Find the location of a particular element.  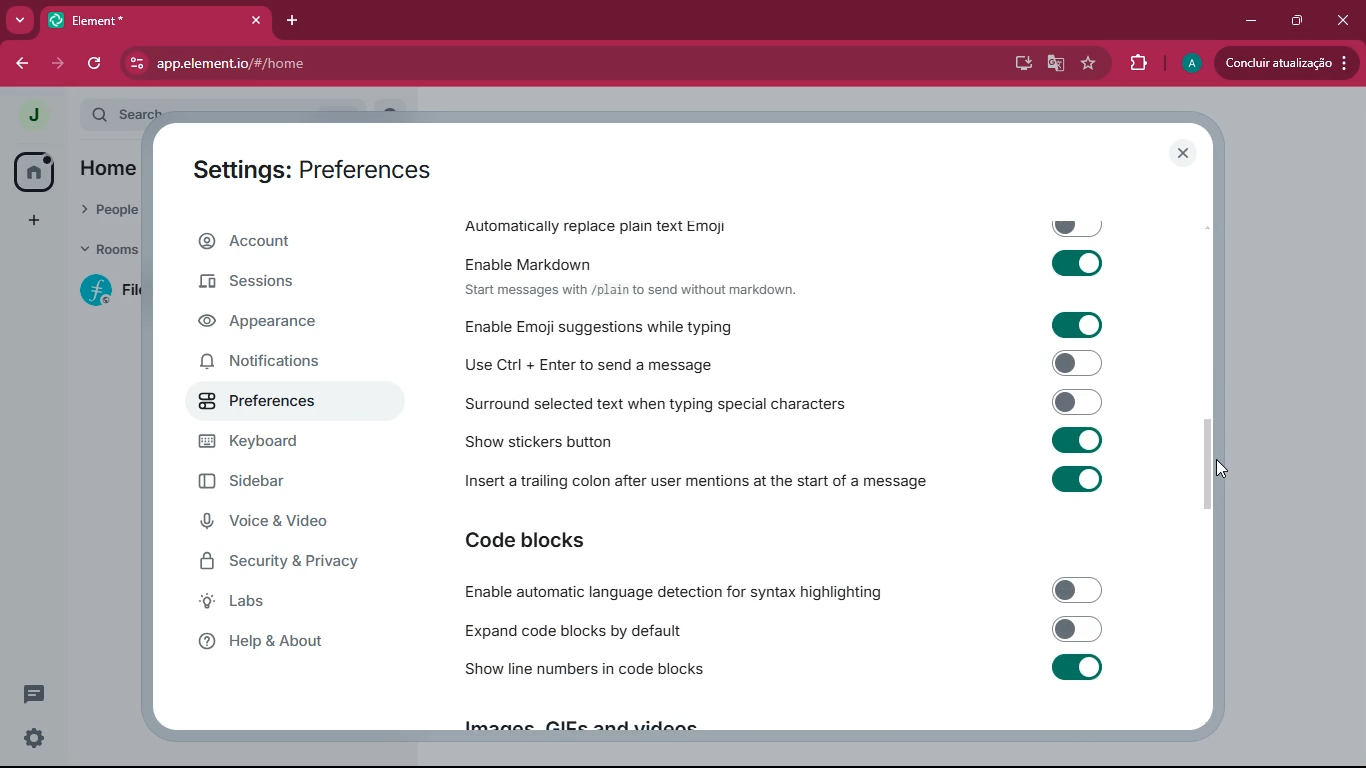

people is located at coordinates (108, 213).